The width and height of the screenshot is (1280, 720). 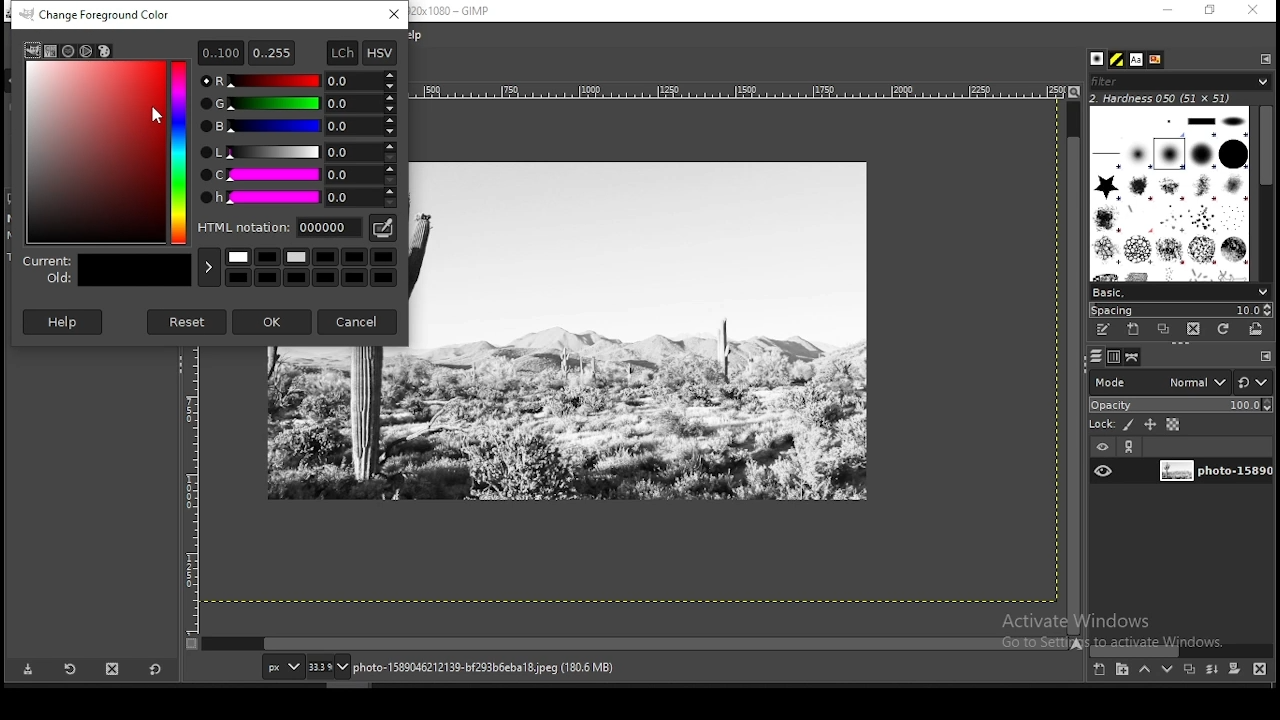 I want to click on lock size and position, so click(x=1150, y=424).